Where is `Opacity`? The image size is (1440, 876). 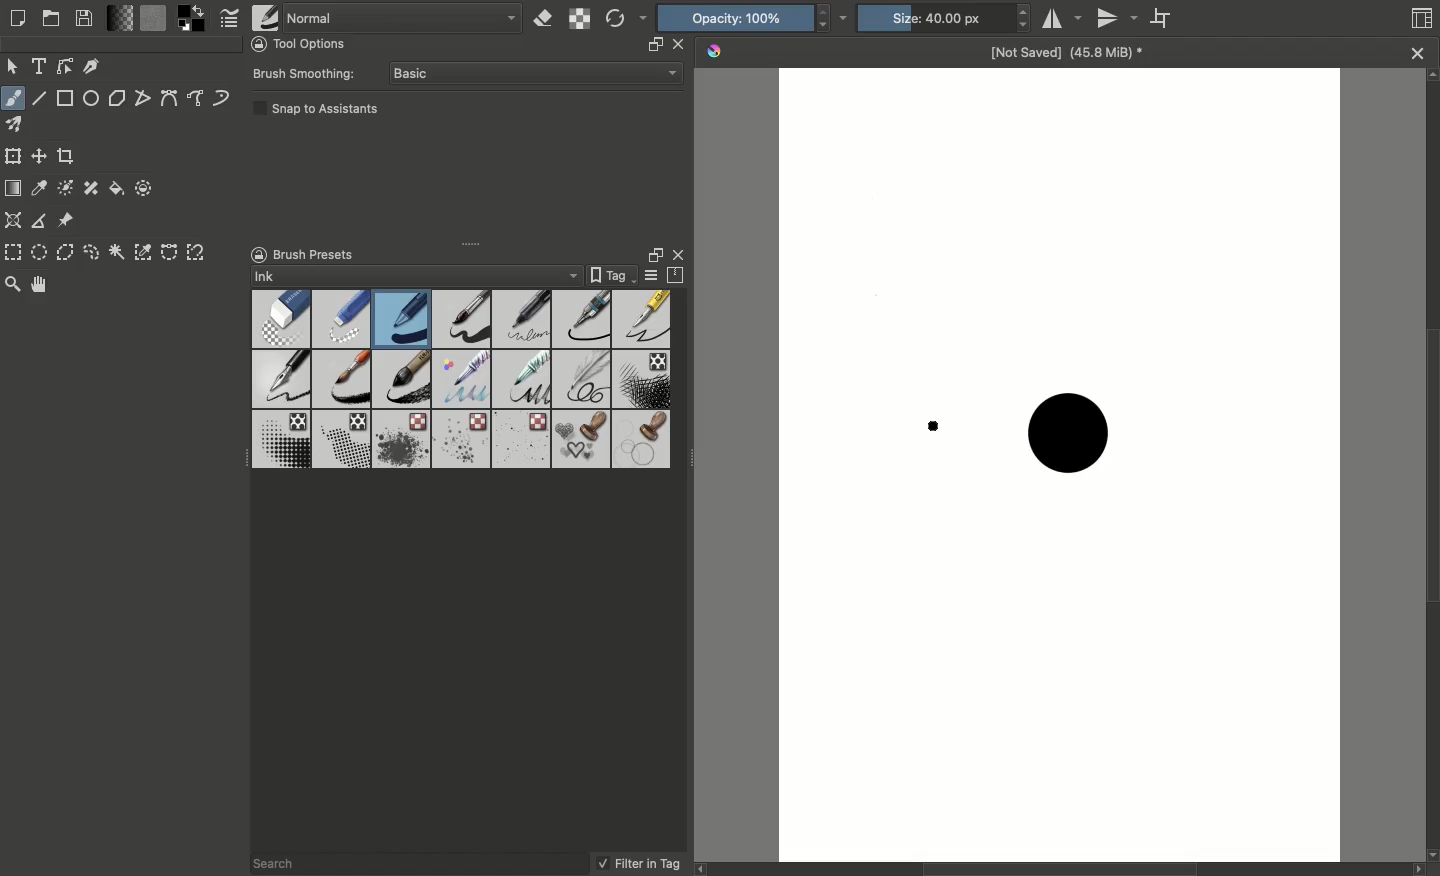 Opacity is located at coordinates (753, 18).